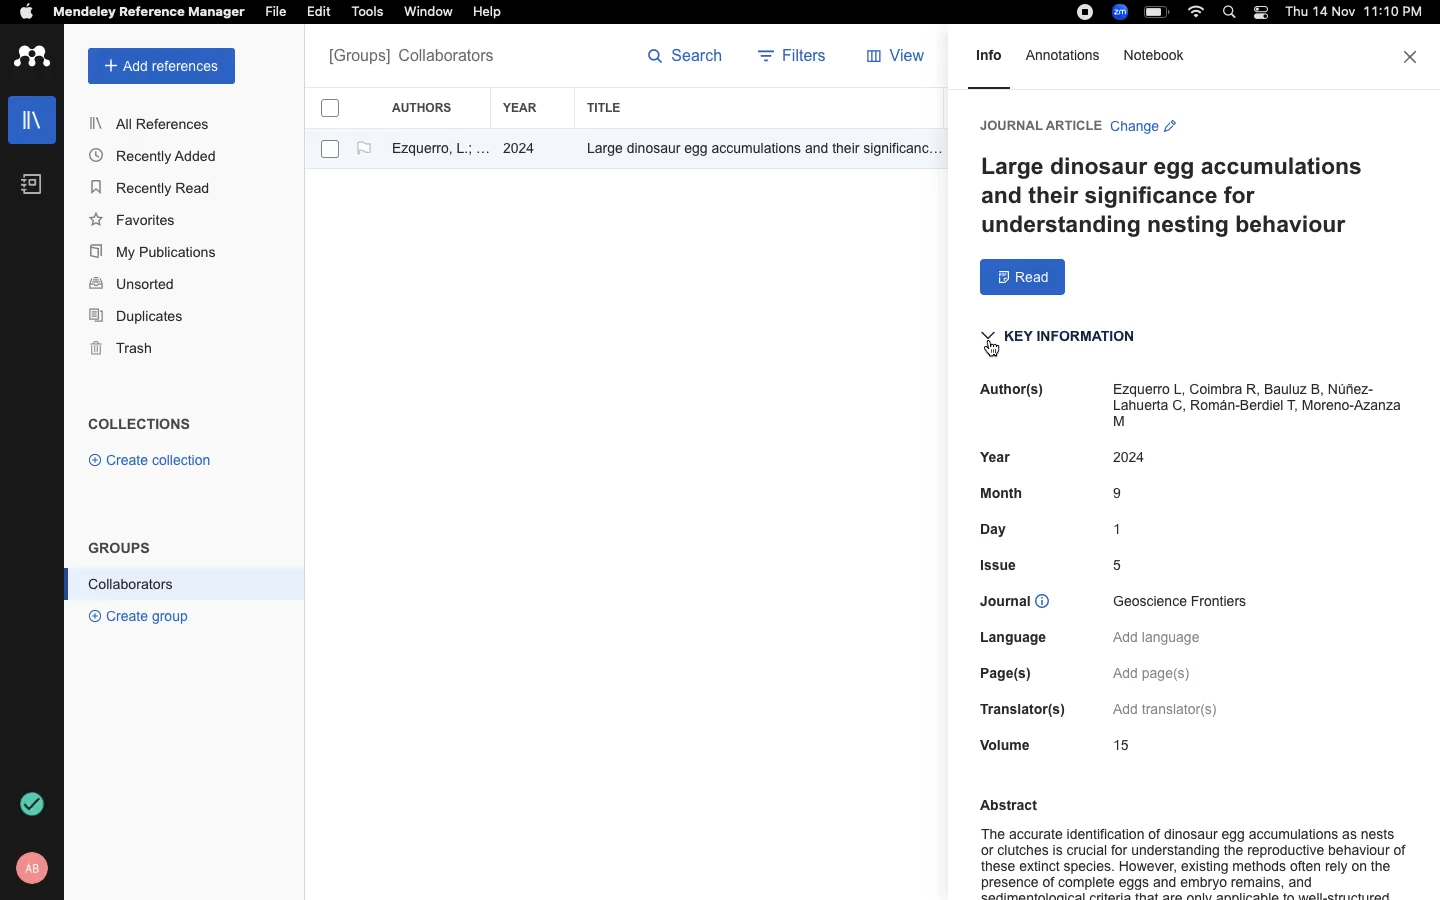 Image resolution: width=1440 pixels, height=900 pixels. I want to click on Duplicates, so click(138, 317).